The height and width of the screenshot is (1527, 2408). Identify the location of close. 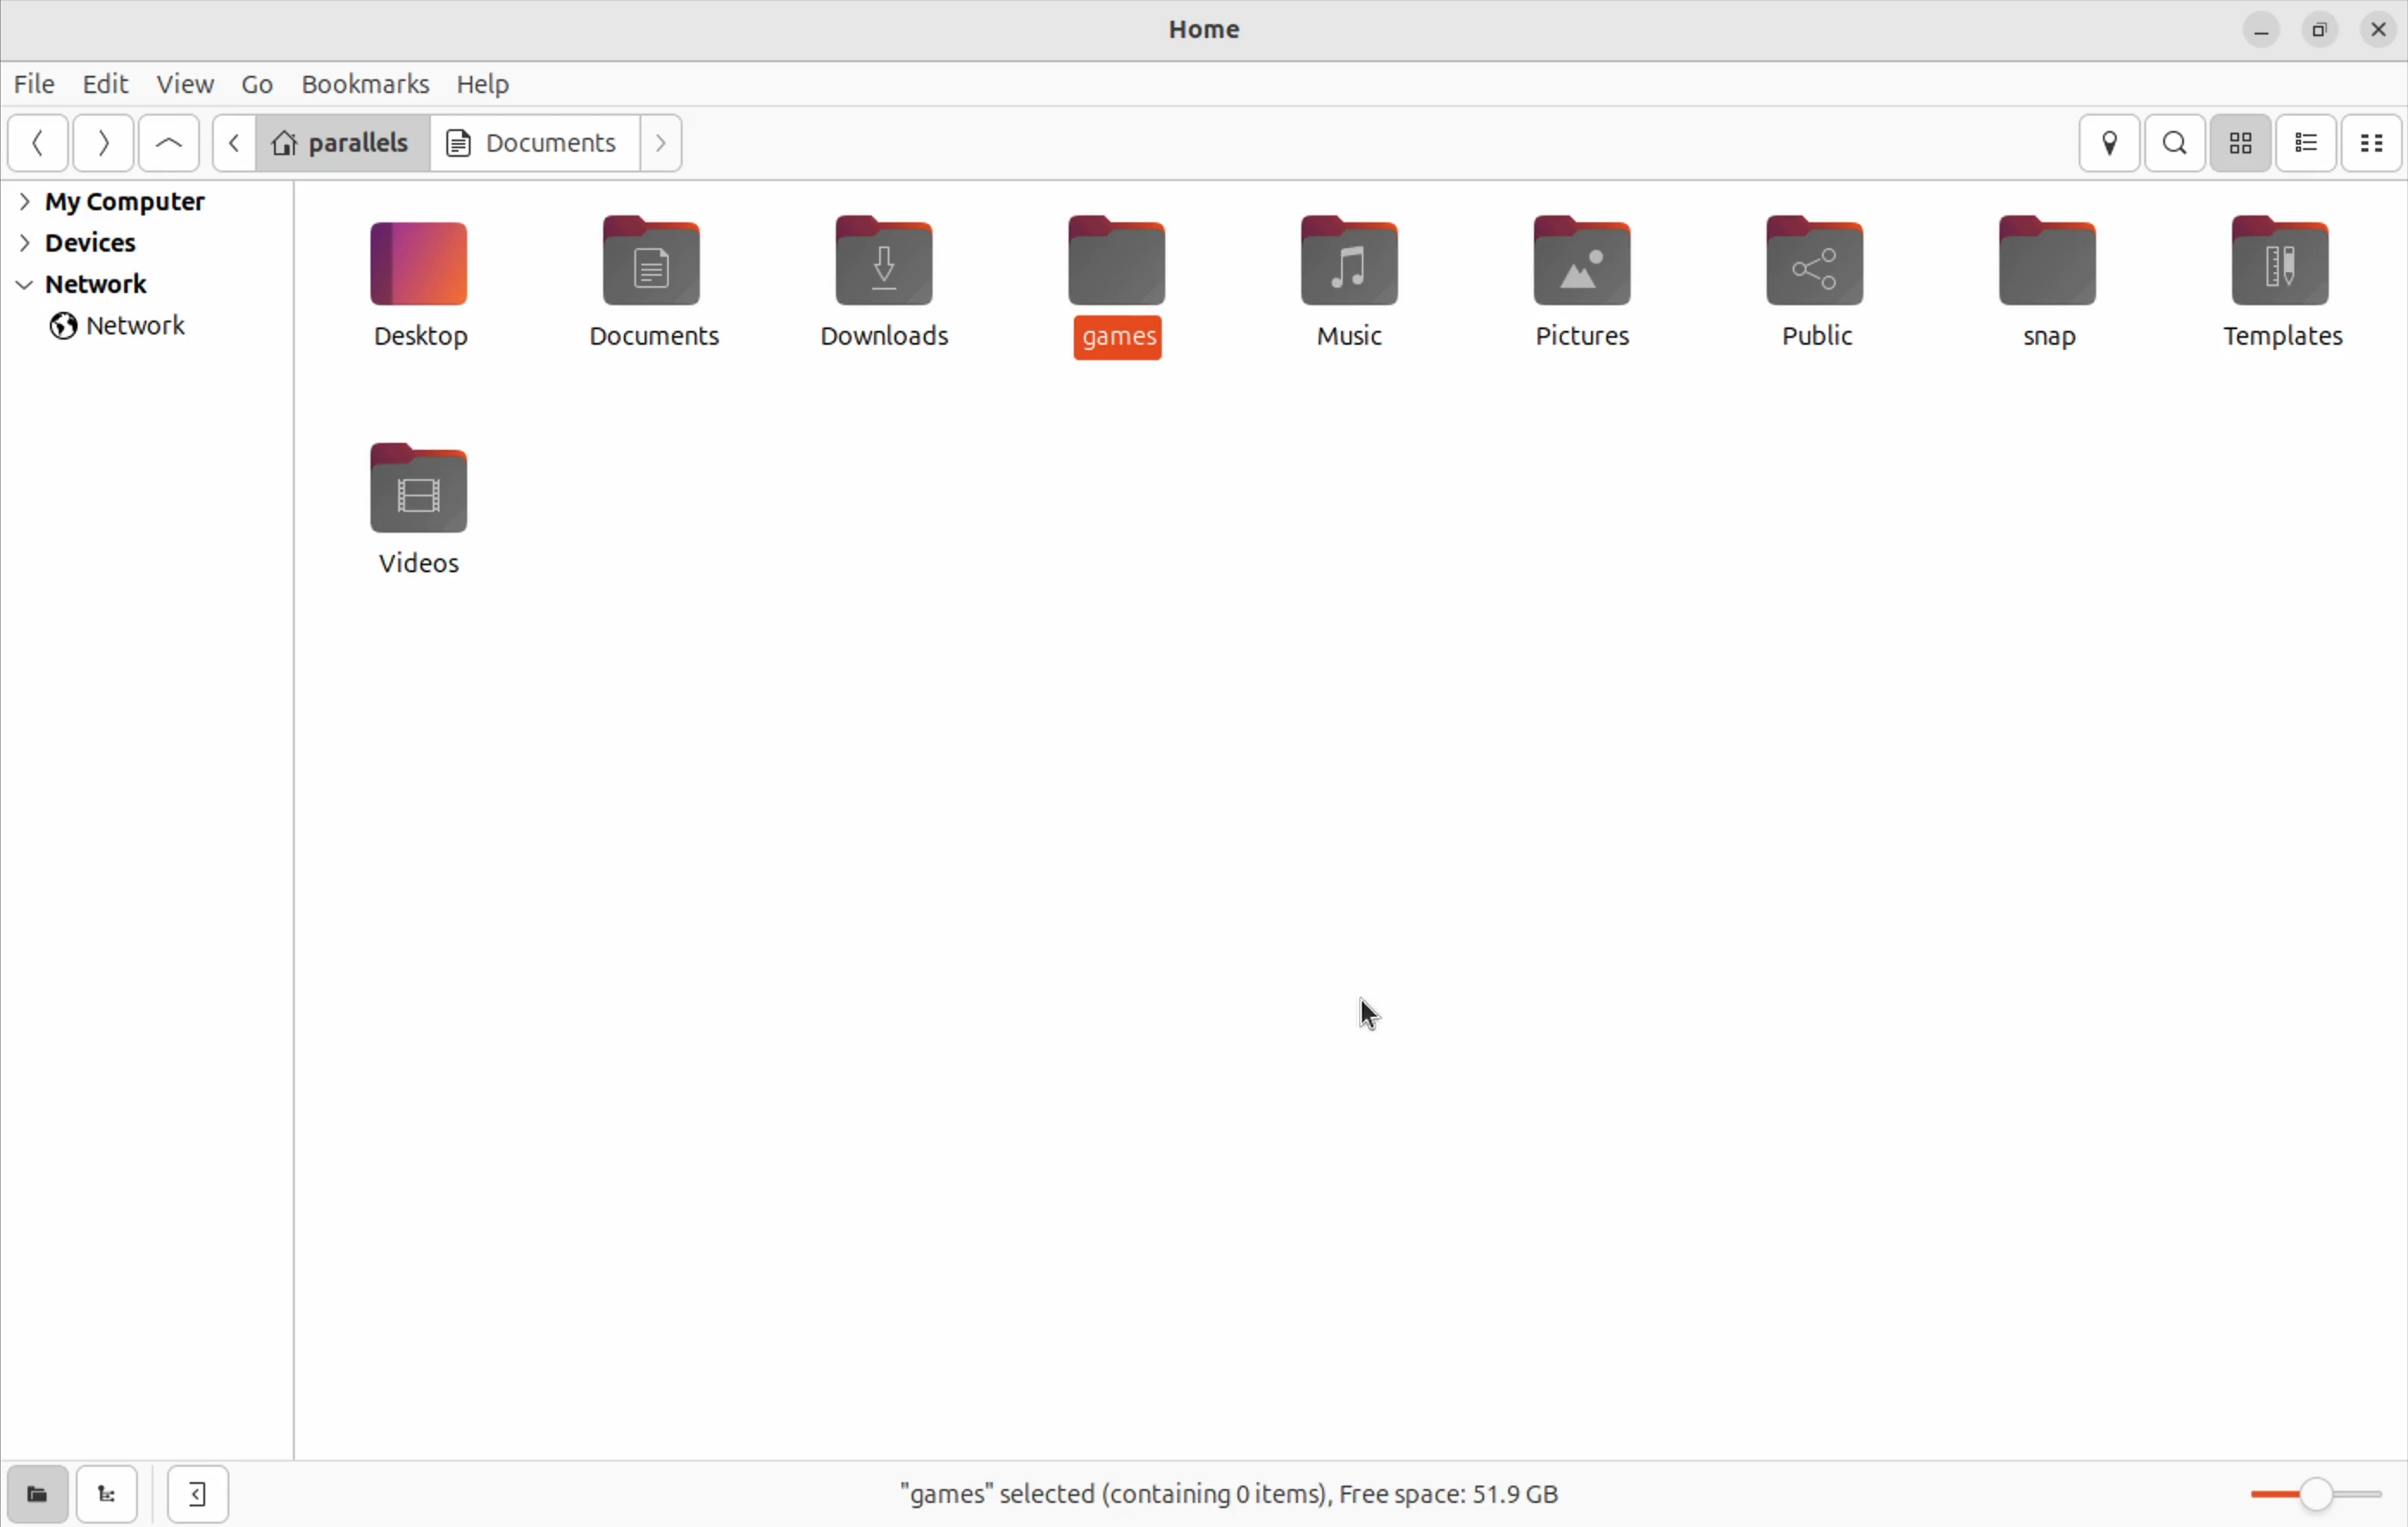
(2378, 28).